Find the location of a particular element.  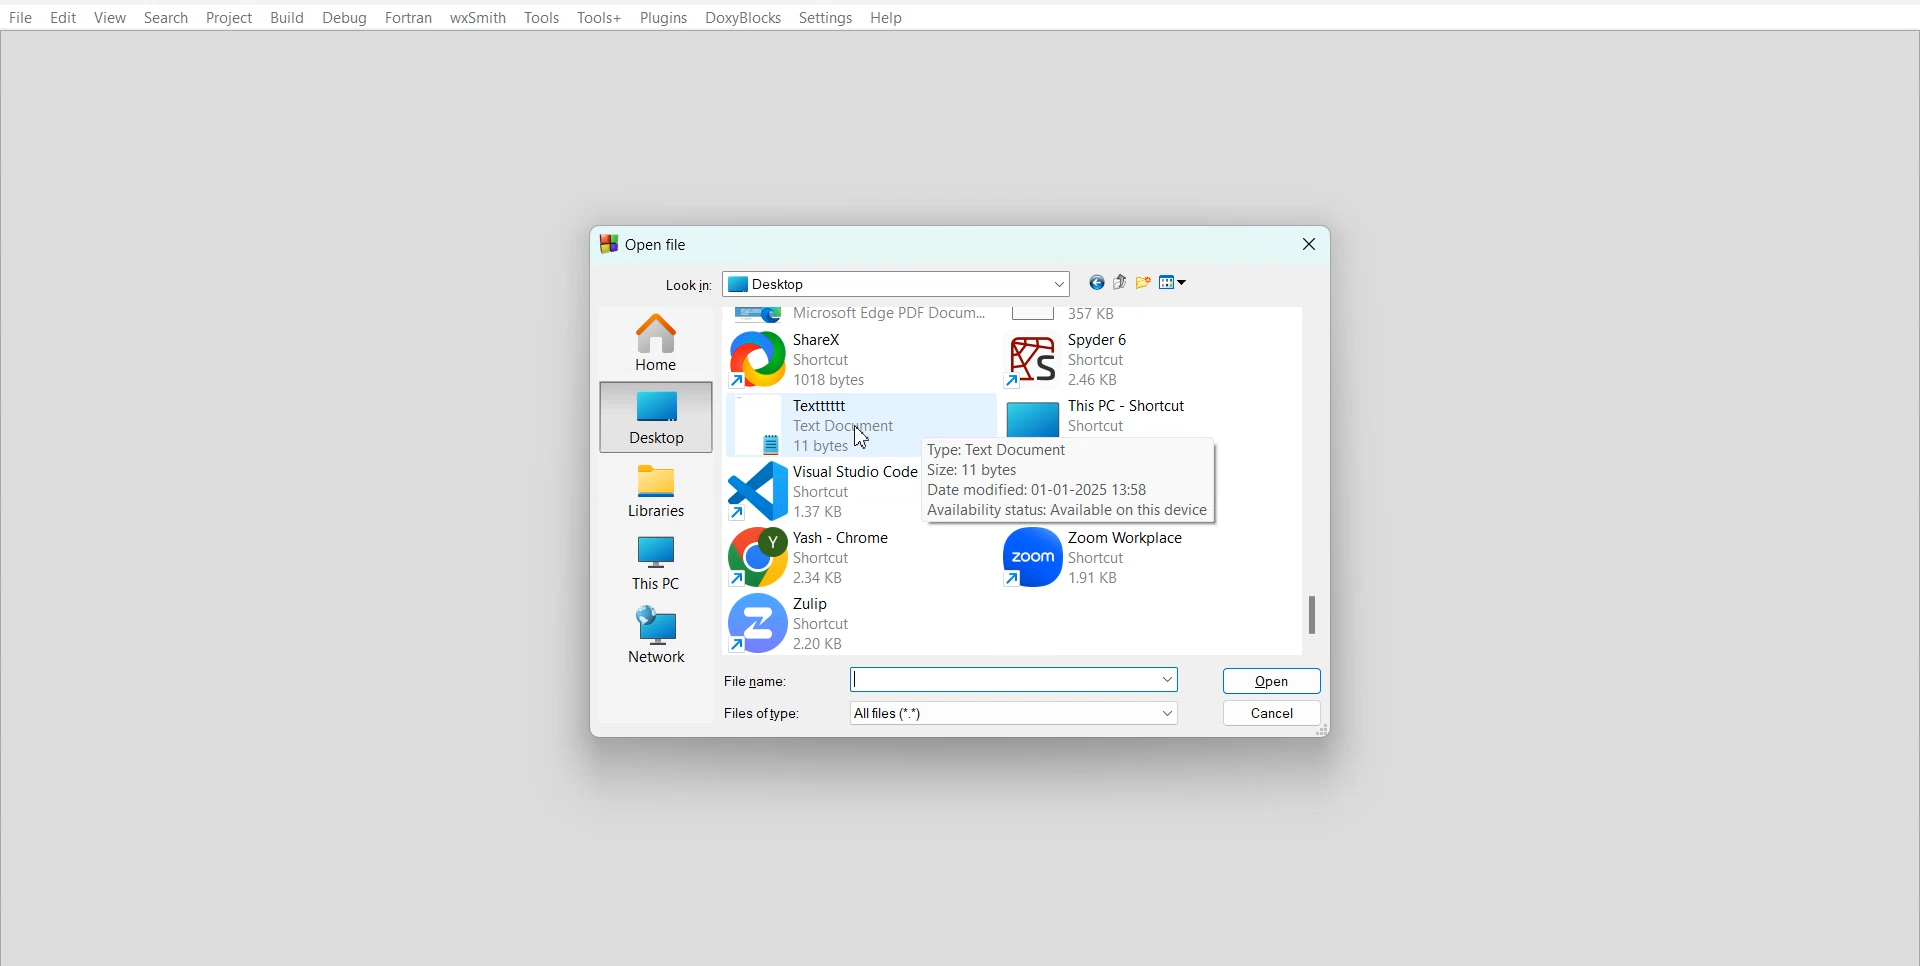

This PC is located at coordinates (1107, 416).